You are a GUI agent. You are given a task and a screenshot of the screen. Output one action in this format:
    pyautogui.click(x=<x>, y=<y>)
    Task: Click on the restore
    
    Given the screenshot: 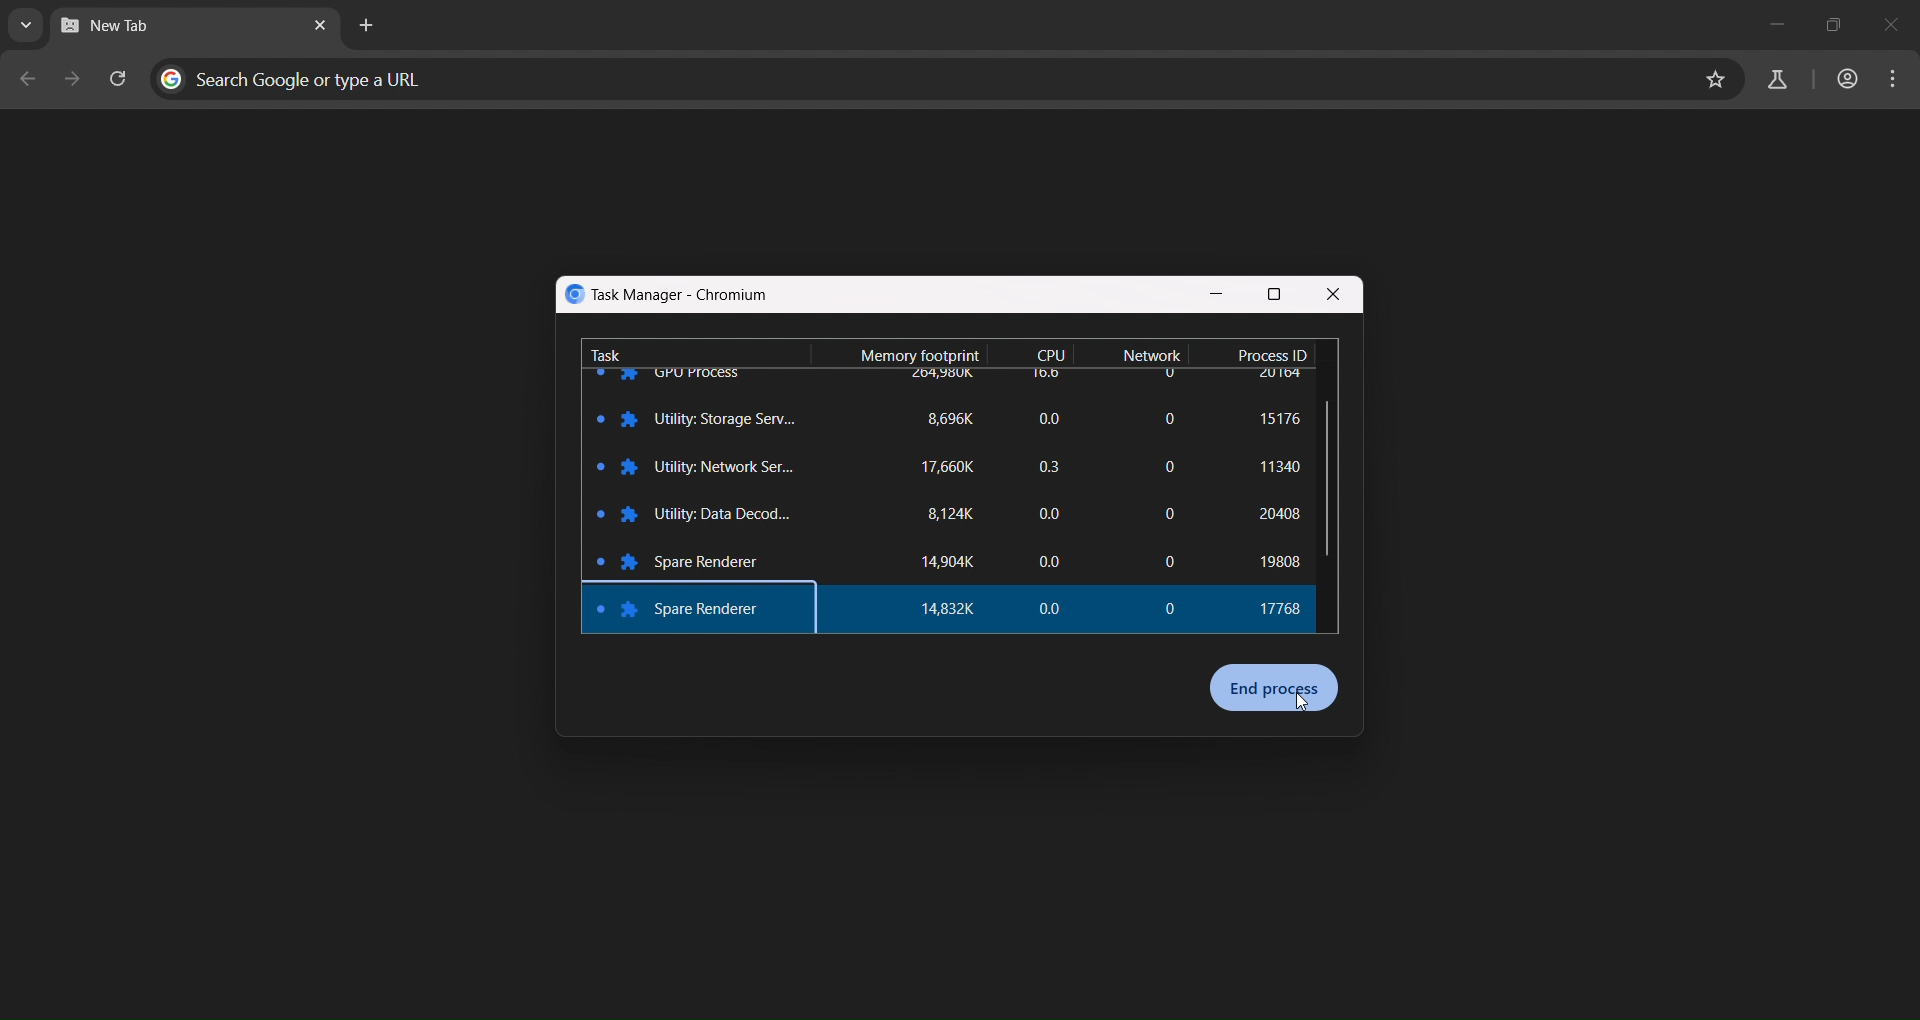 What is the action you would take?
    pyautogui.click(x=1277, y=294)
    